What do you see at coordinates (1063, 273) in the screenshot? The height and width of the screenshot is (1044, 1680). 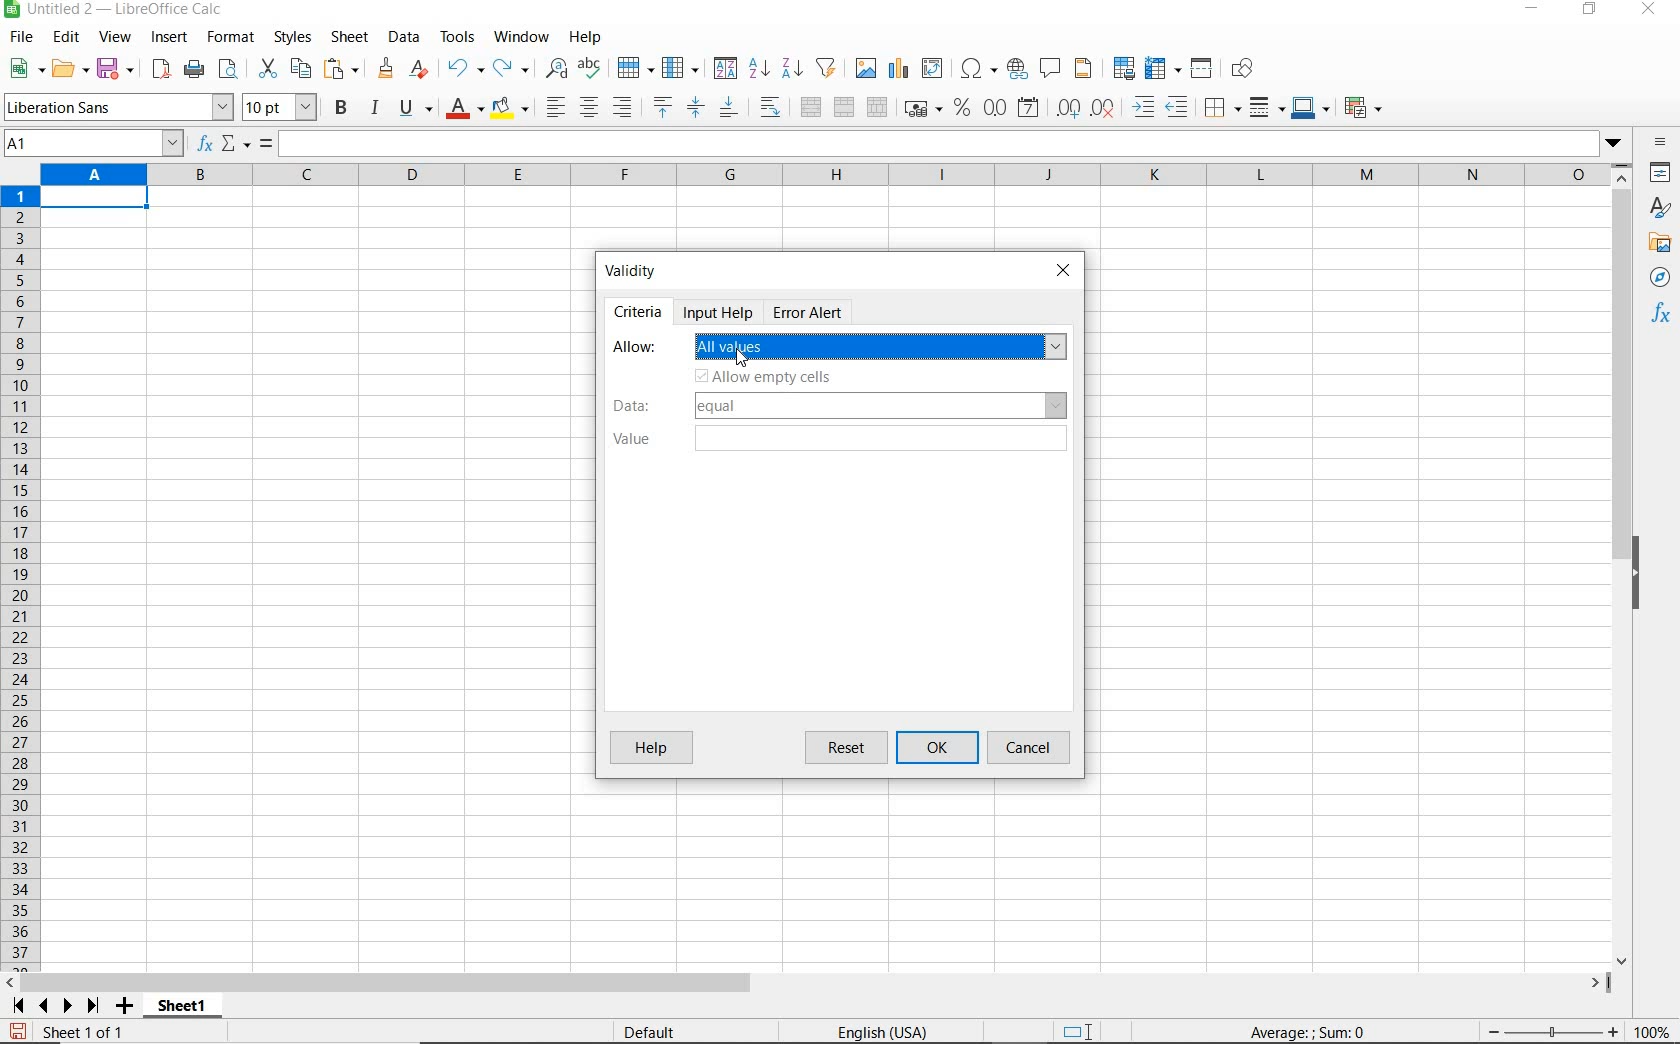 I see `close` at bounding box center [1063, 273].